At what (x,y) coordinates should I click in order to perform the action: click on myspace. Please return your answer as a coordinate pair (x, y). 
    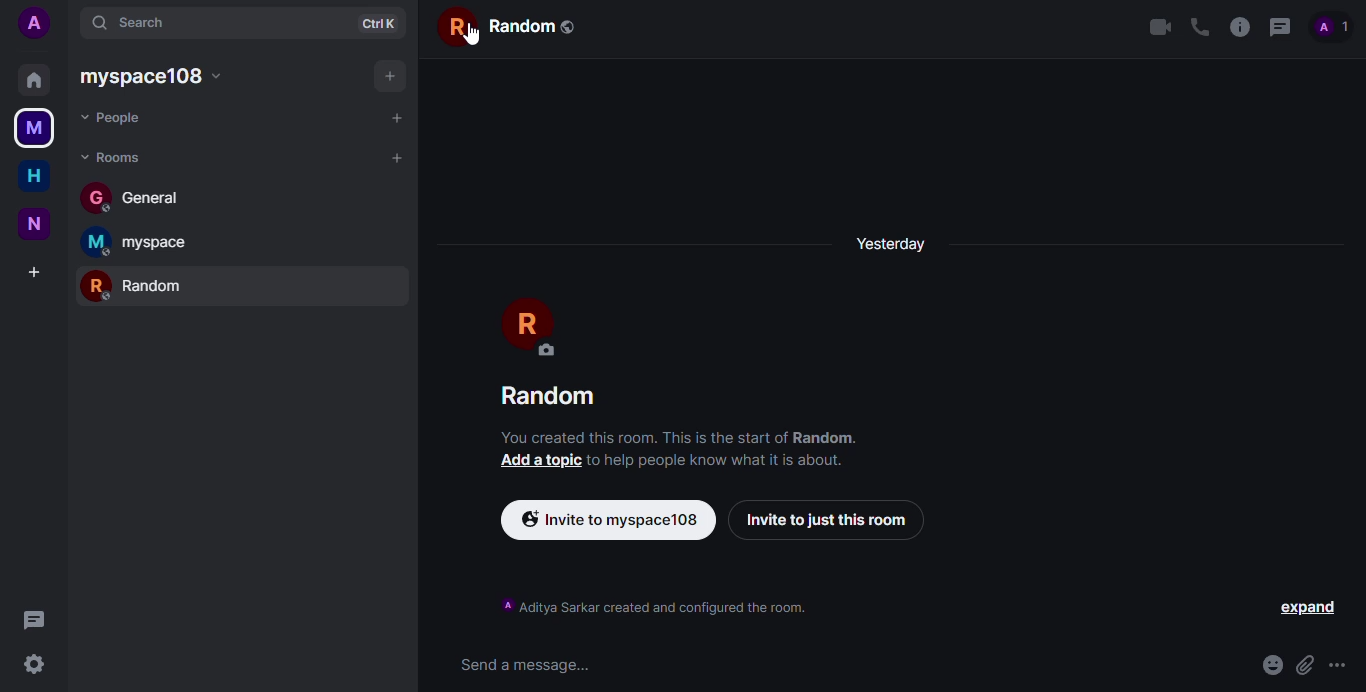
    Looking at the image, I should click on (33, 129).